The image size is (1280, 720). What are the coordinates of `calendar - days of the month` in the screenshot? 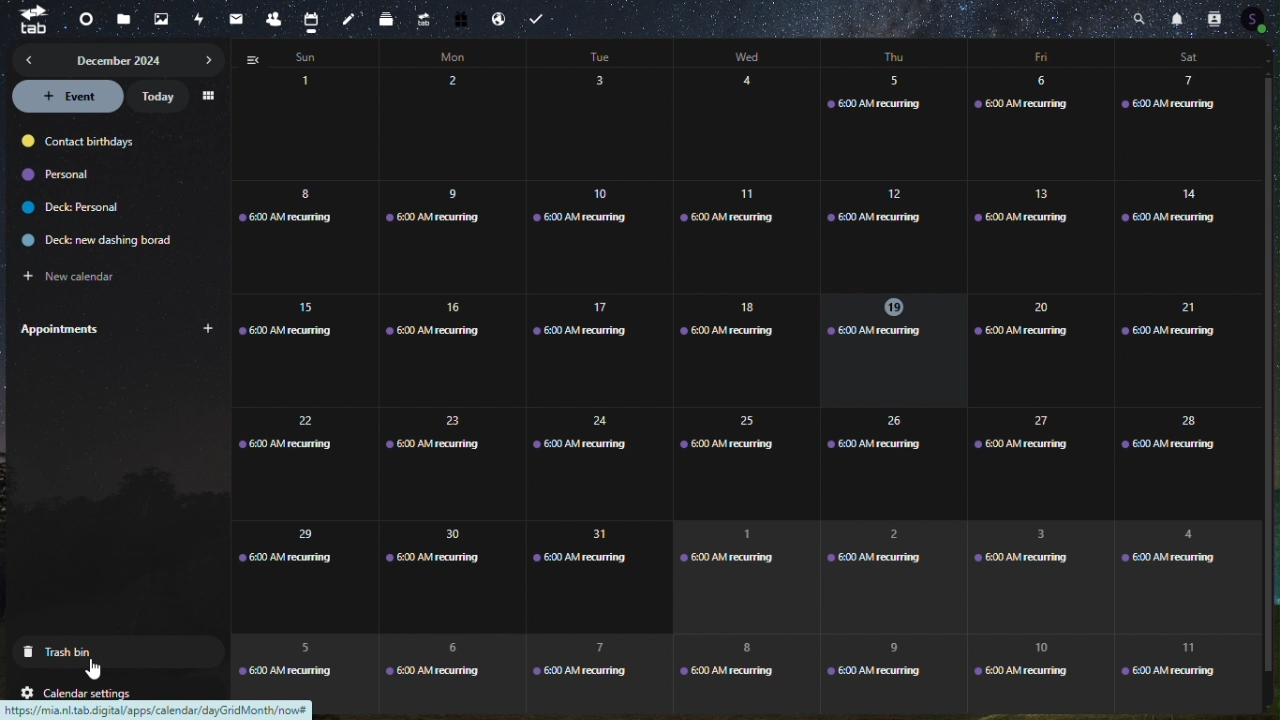 It's located at (302, 120).